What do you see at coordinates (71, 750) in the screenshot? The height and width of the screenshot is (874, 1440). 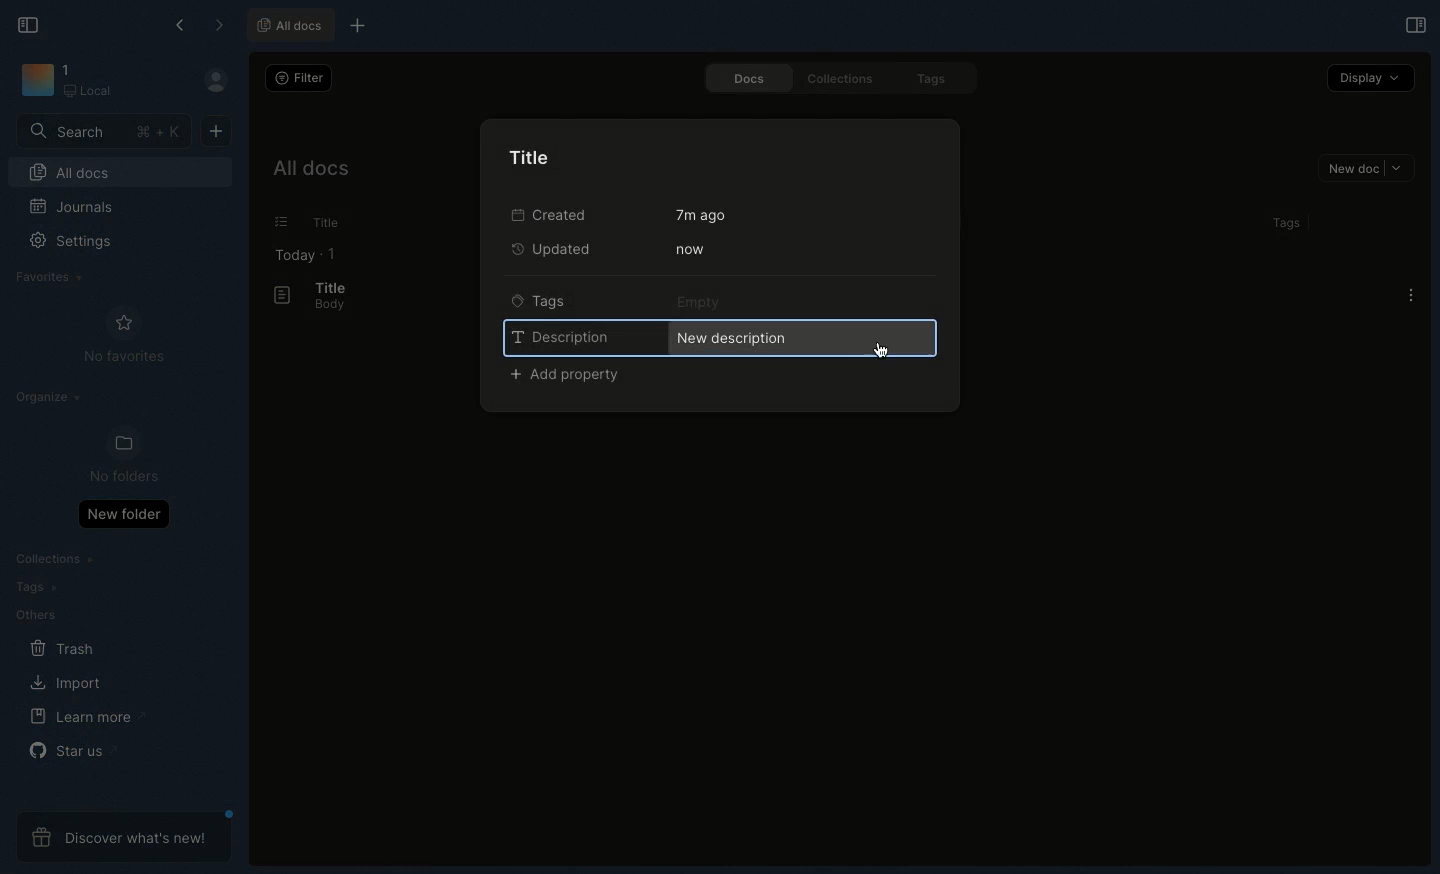 I see `Star us` at bounding box center [71, 750].